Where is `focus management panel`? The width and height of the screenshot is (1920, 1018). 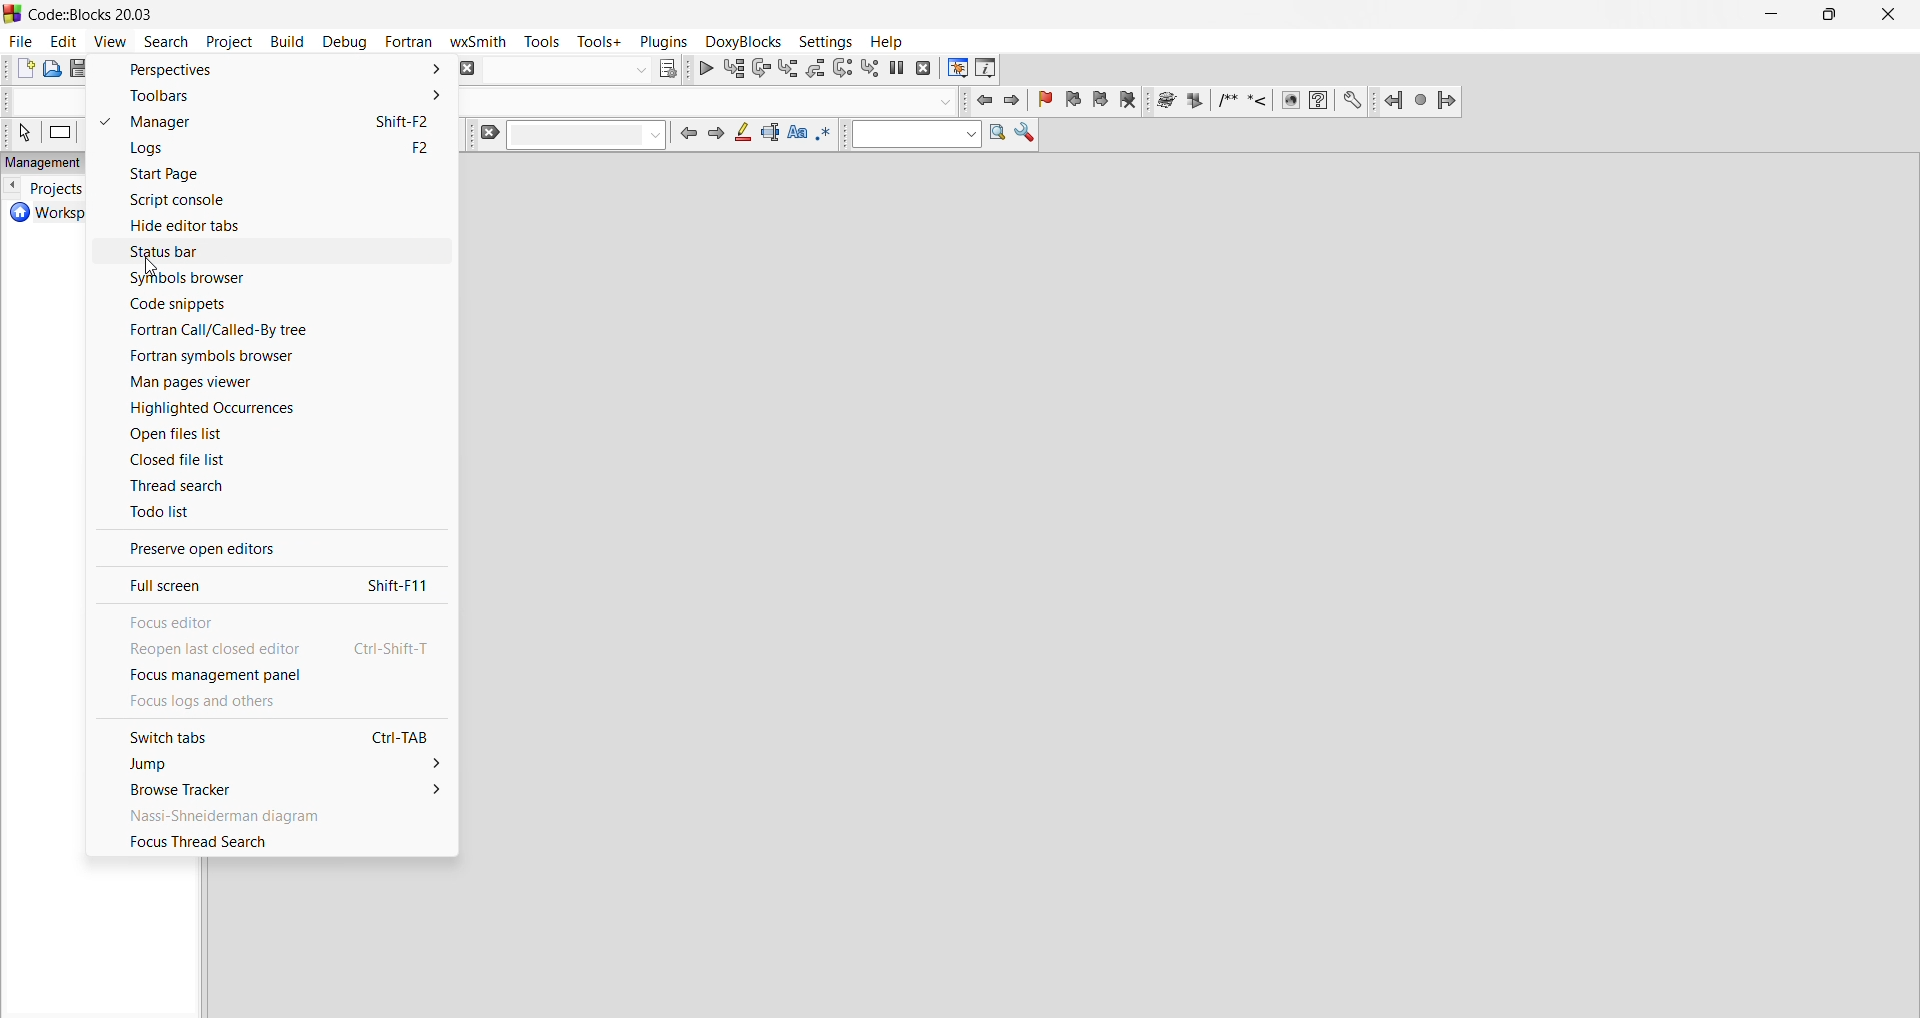 focus management panel is located at coordinates (271, 676).